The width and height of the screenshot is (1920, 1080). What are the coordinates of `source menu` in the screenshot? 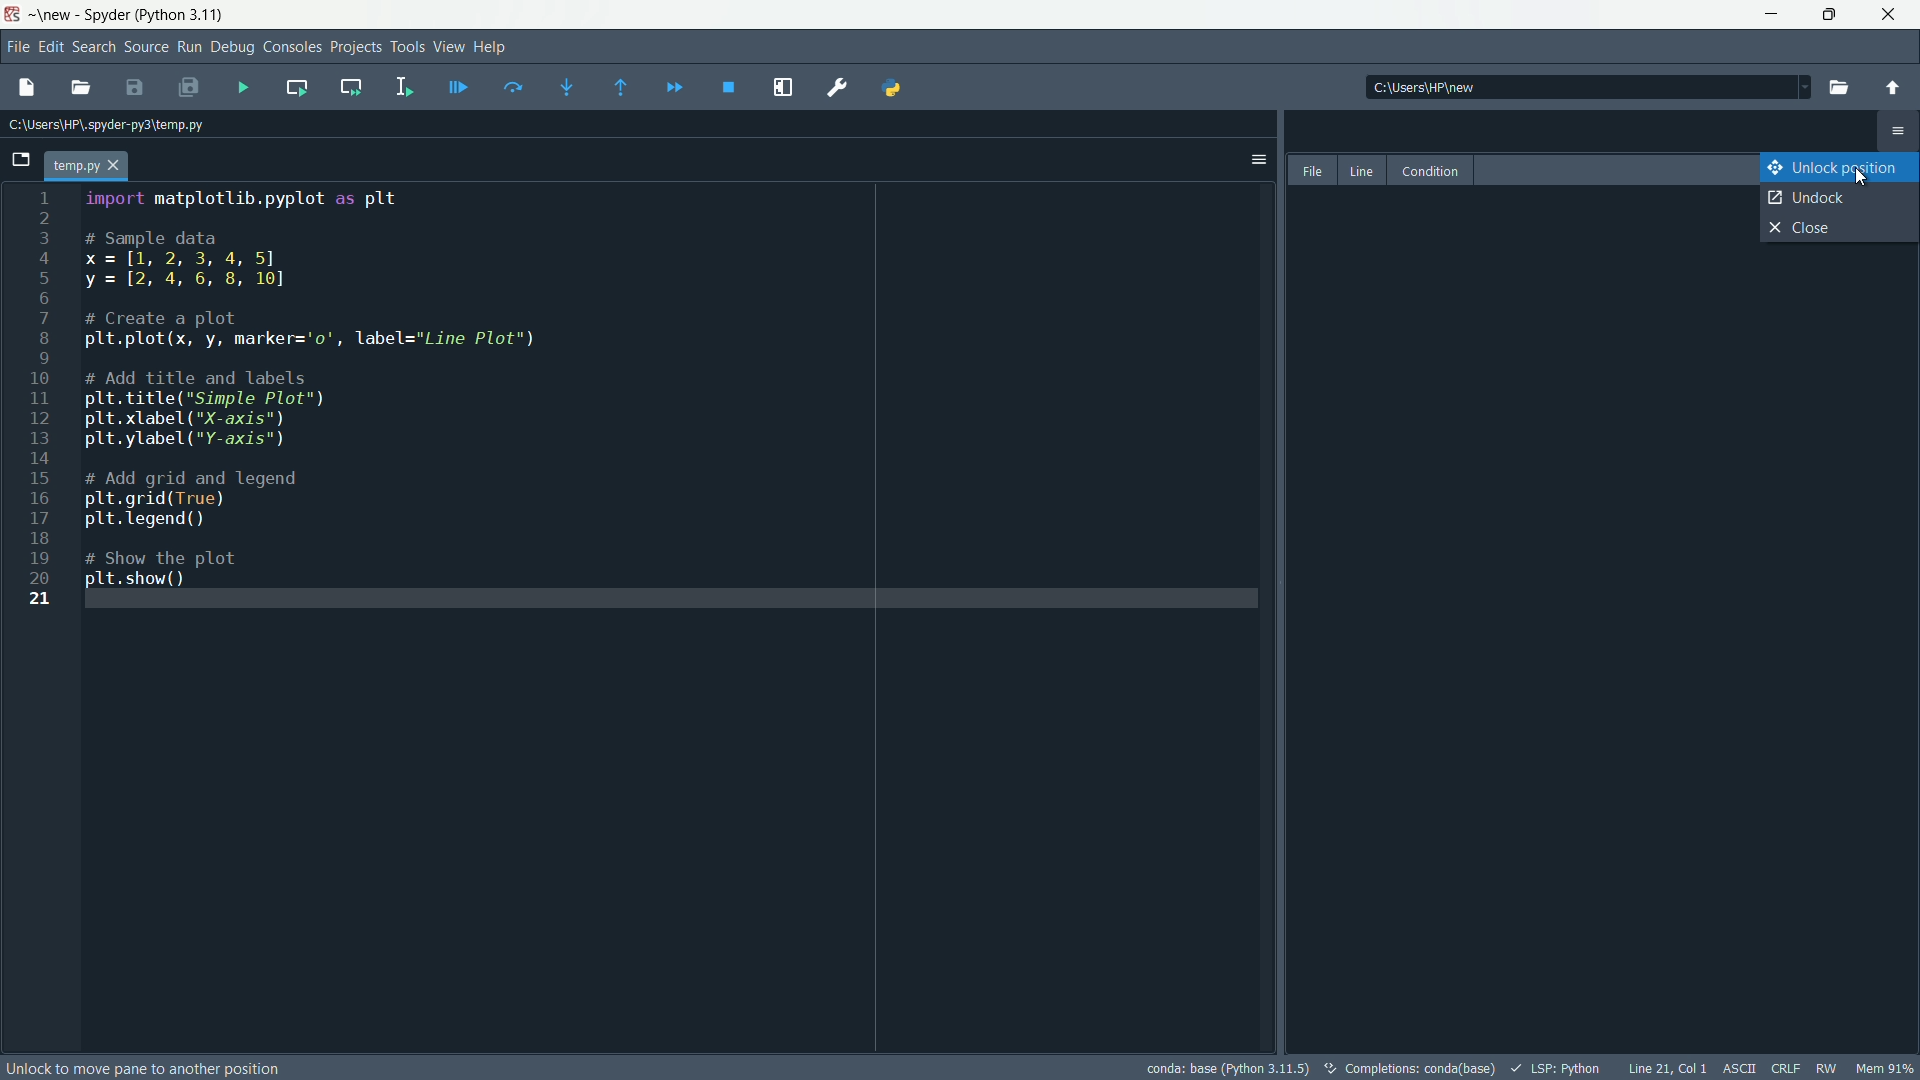 It's located at (144, 48).